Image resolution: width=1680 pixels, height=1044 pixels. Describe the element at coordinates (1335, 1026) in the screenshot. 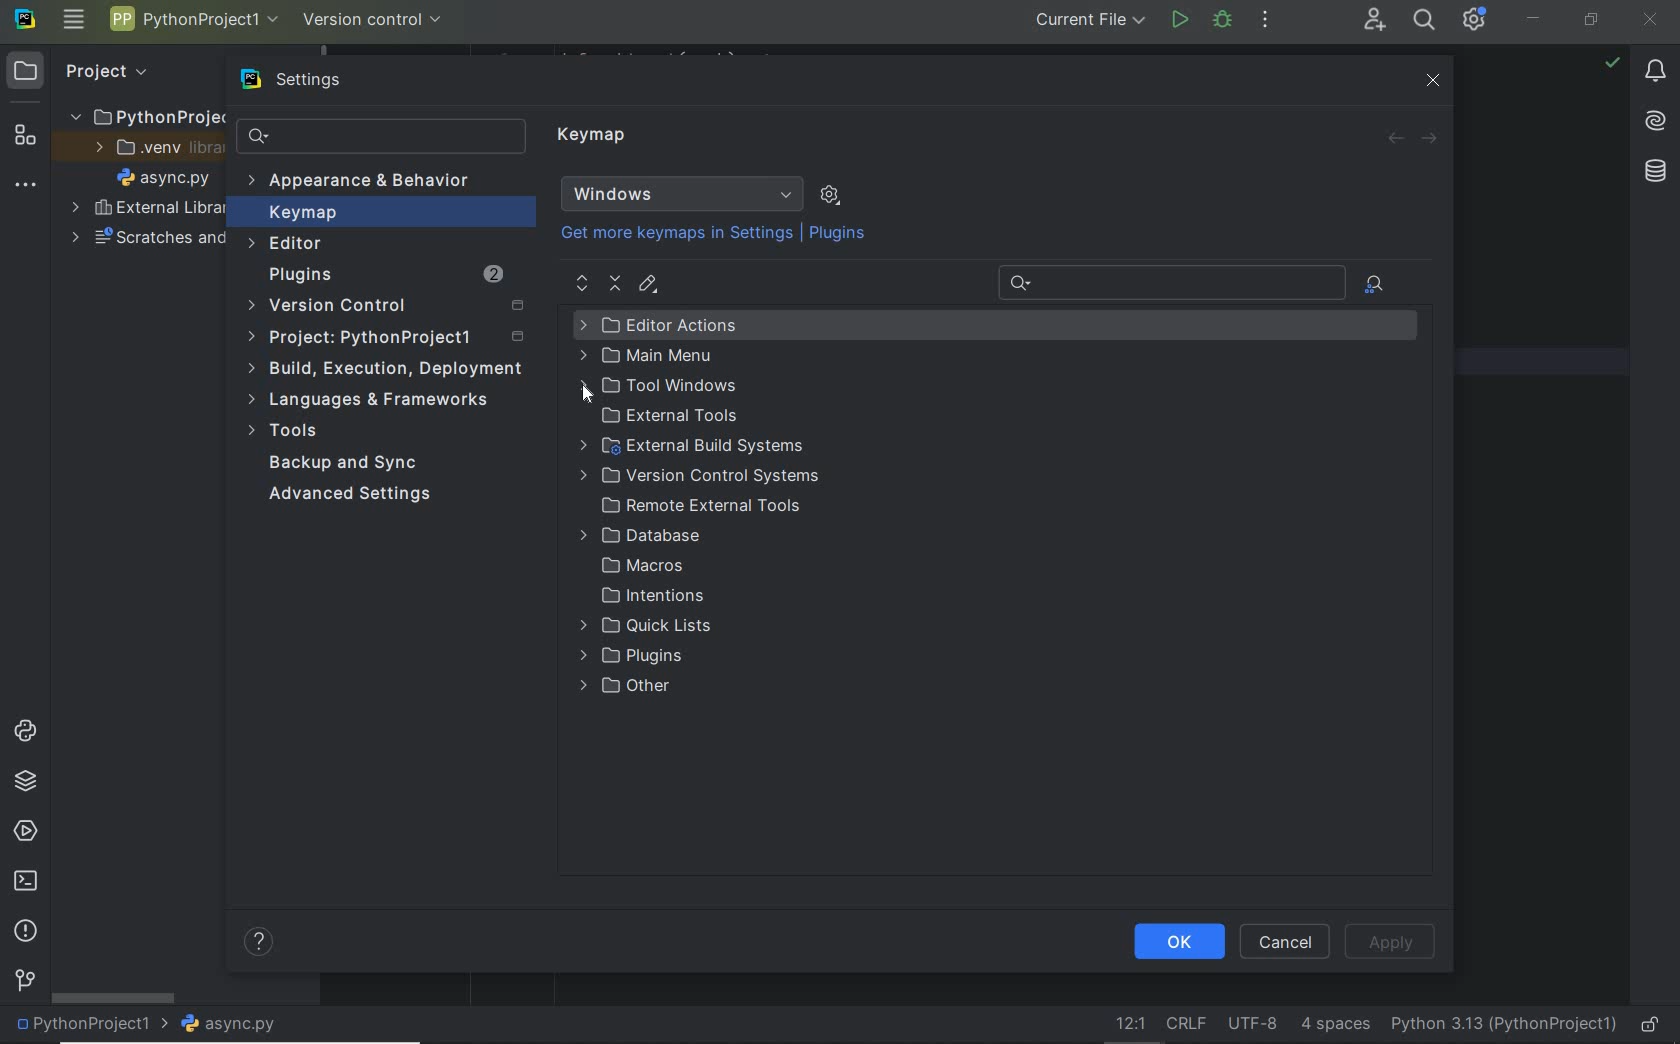

I see `Indent` at that location.